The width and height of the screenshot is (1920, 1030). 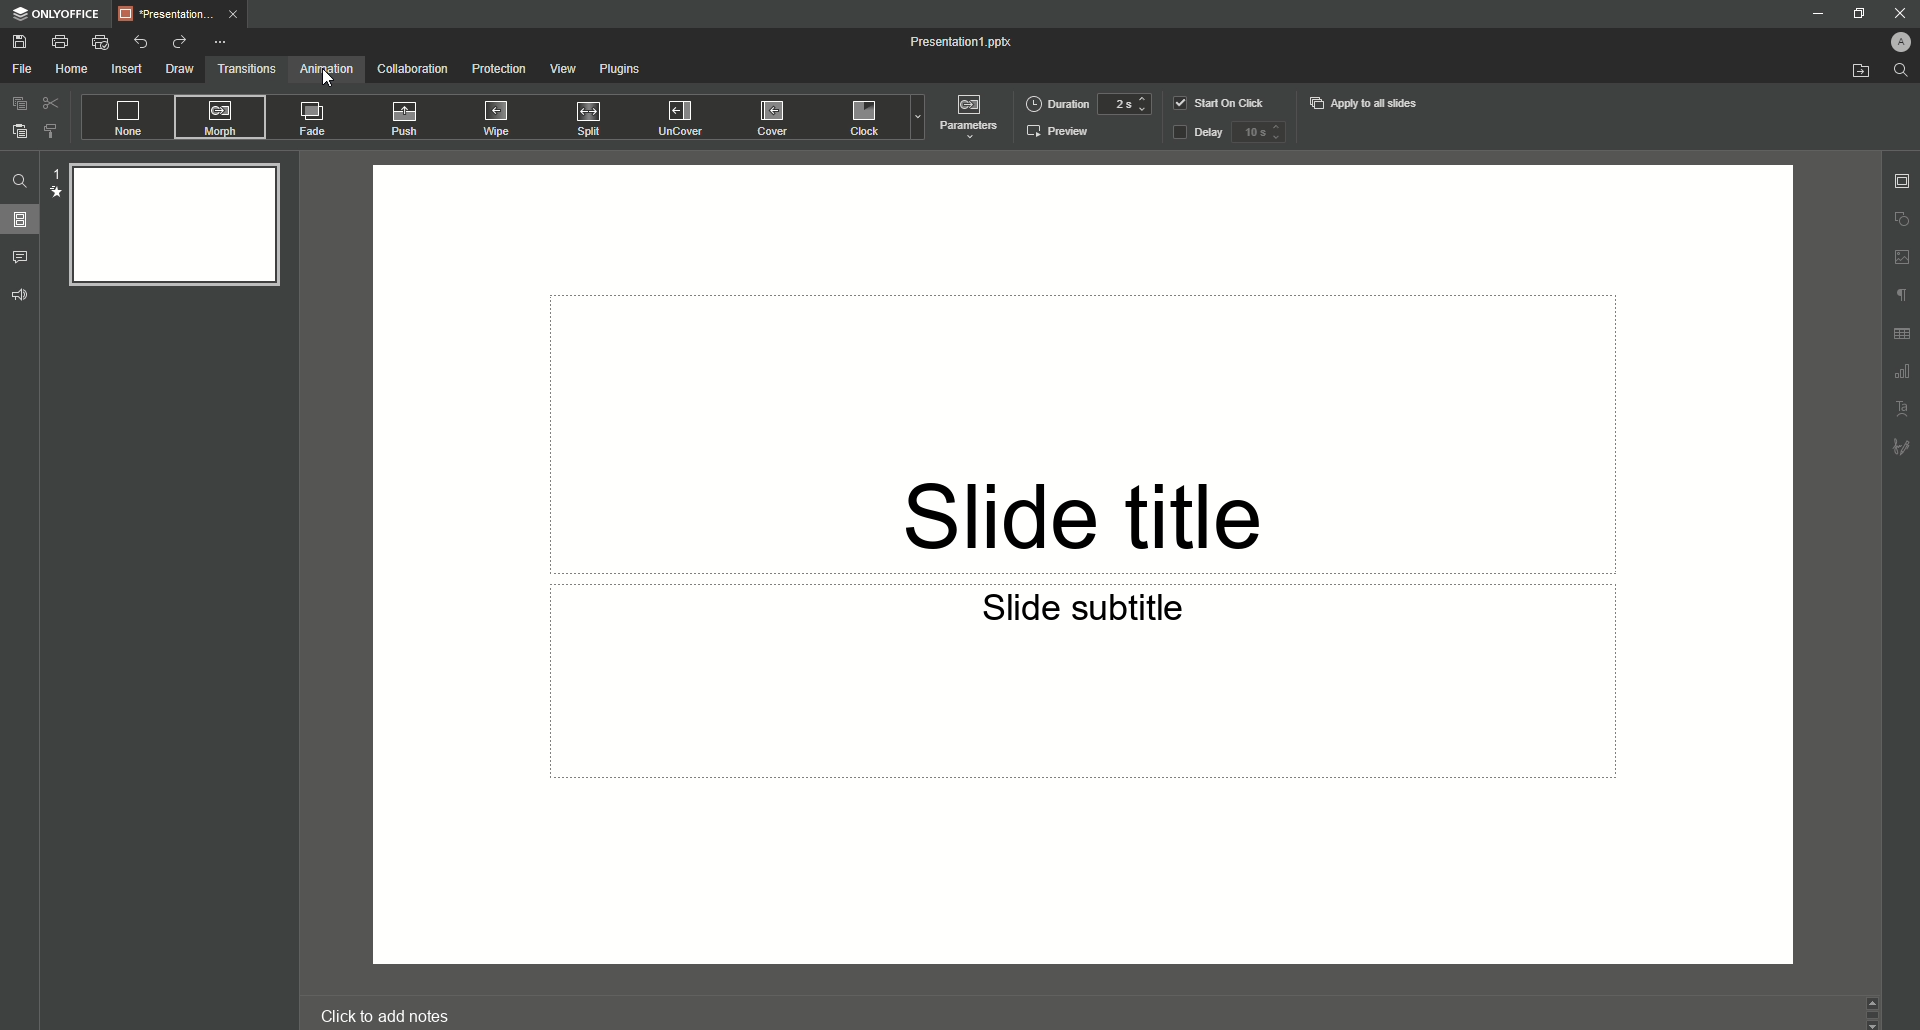 I want to click on Duration: 2s, so click(x=1088, y=104).